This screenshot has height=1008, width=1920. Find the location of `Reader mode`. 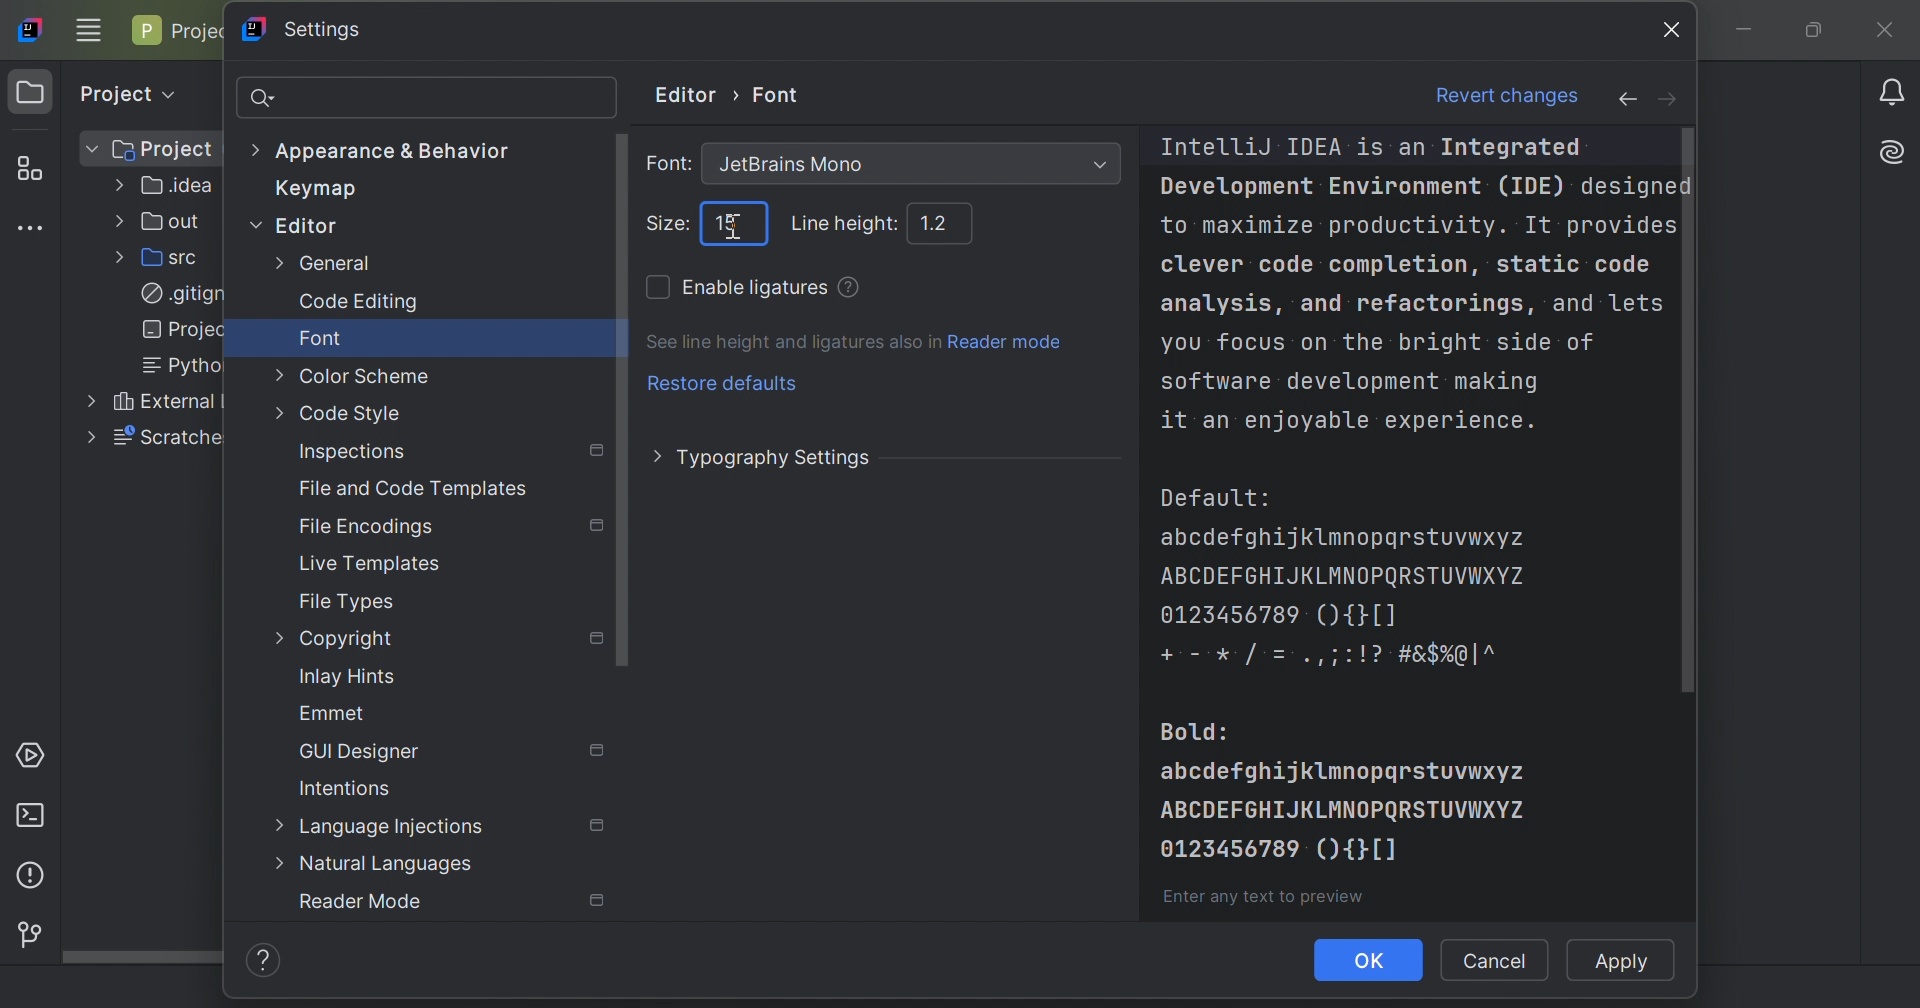

Reader mode is located at coordinates (360, 902).